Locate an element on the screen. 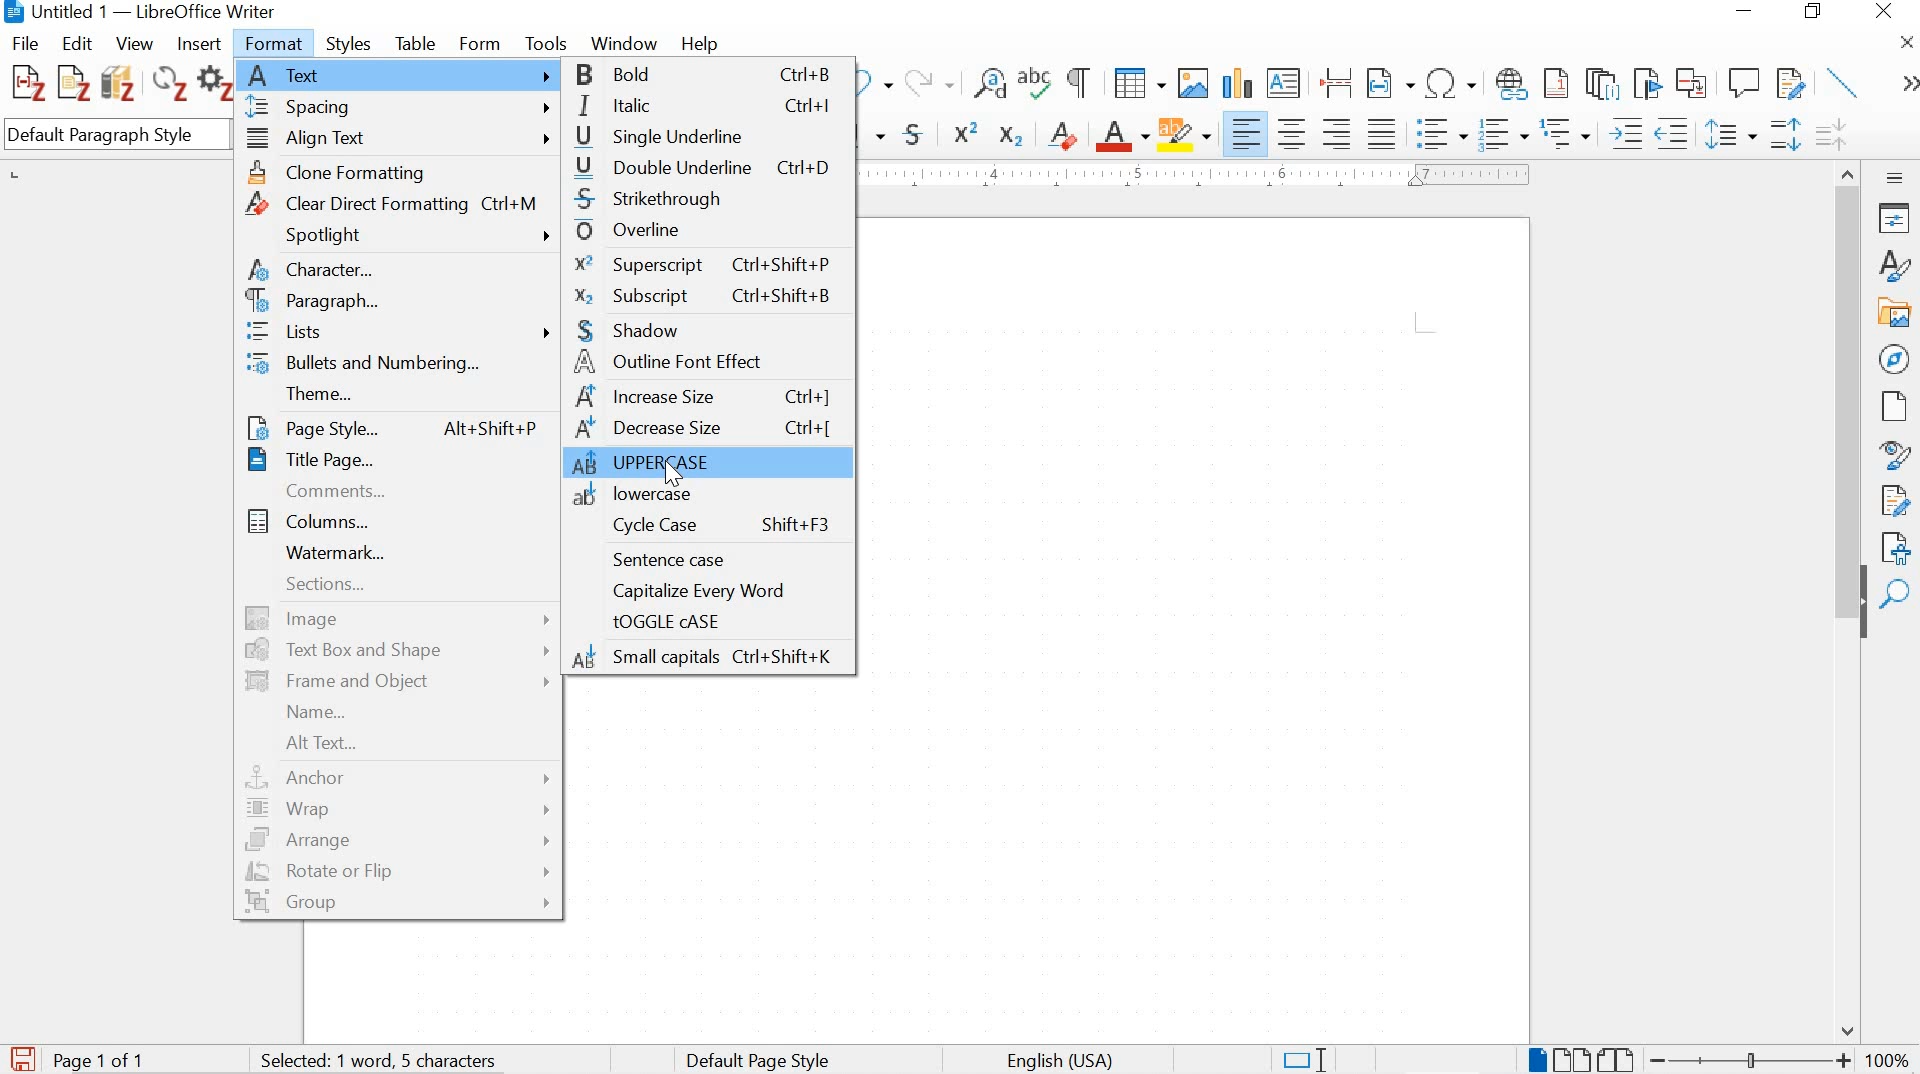 The height and width of the screenshot is (1074, 1920). frame and object is located at coordinates (397, 682).